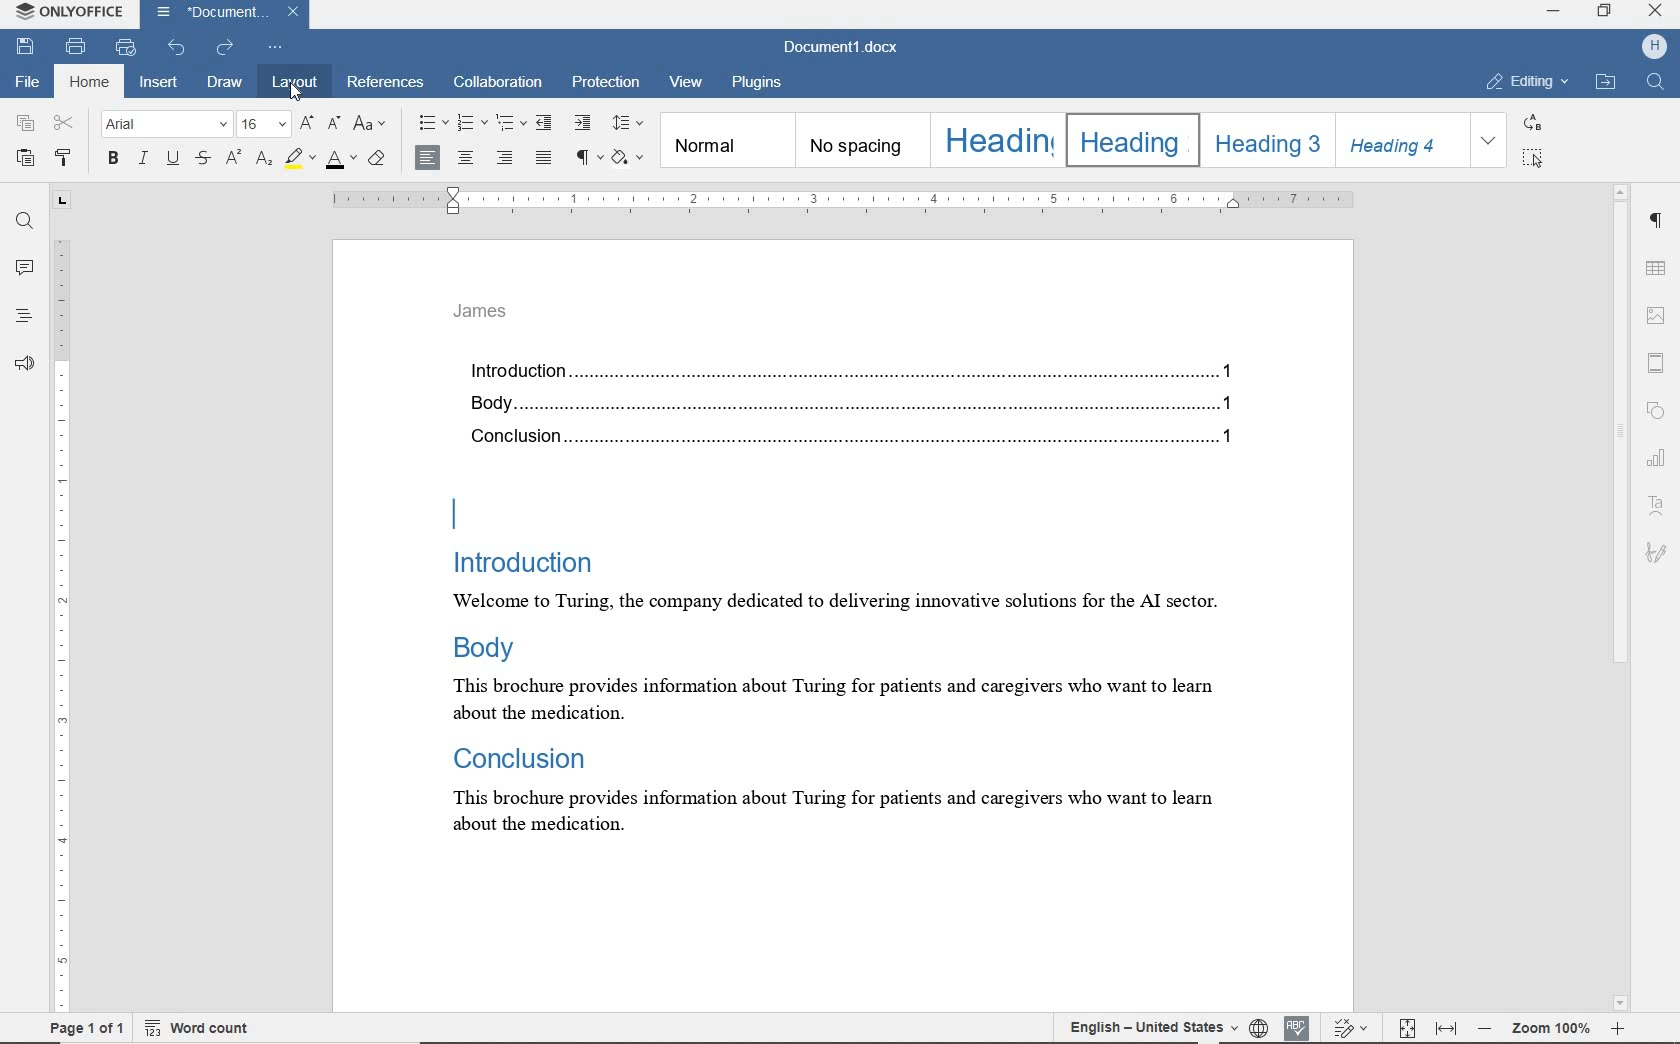 This screenshot has width=1680, height=1044. What do you see at coordinates (1658, 504) in the screenshot?
I see `text art` at bounding box center [1658, 504].